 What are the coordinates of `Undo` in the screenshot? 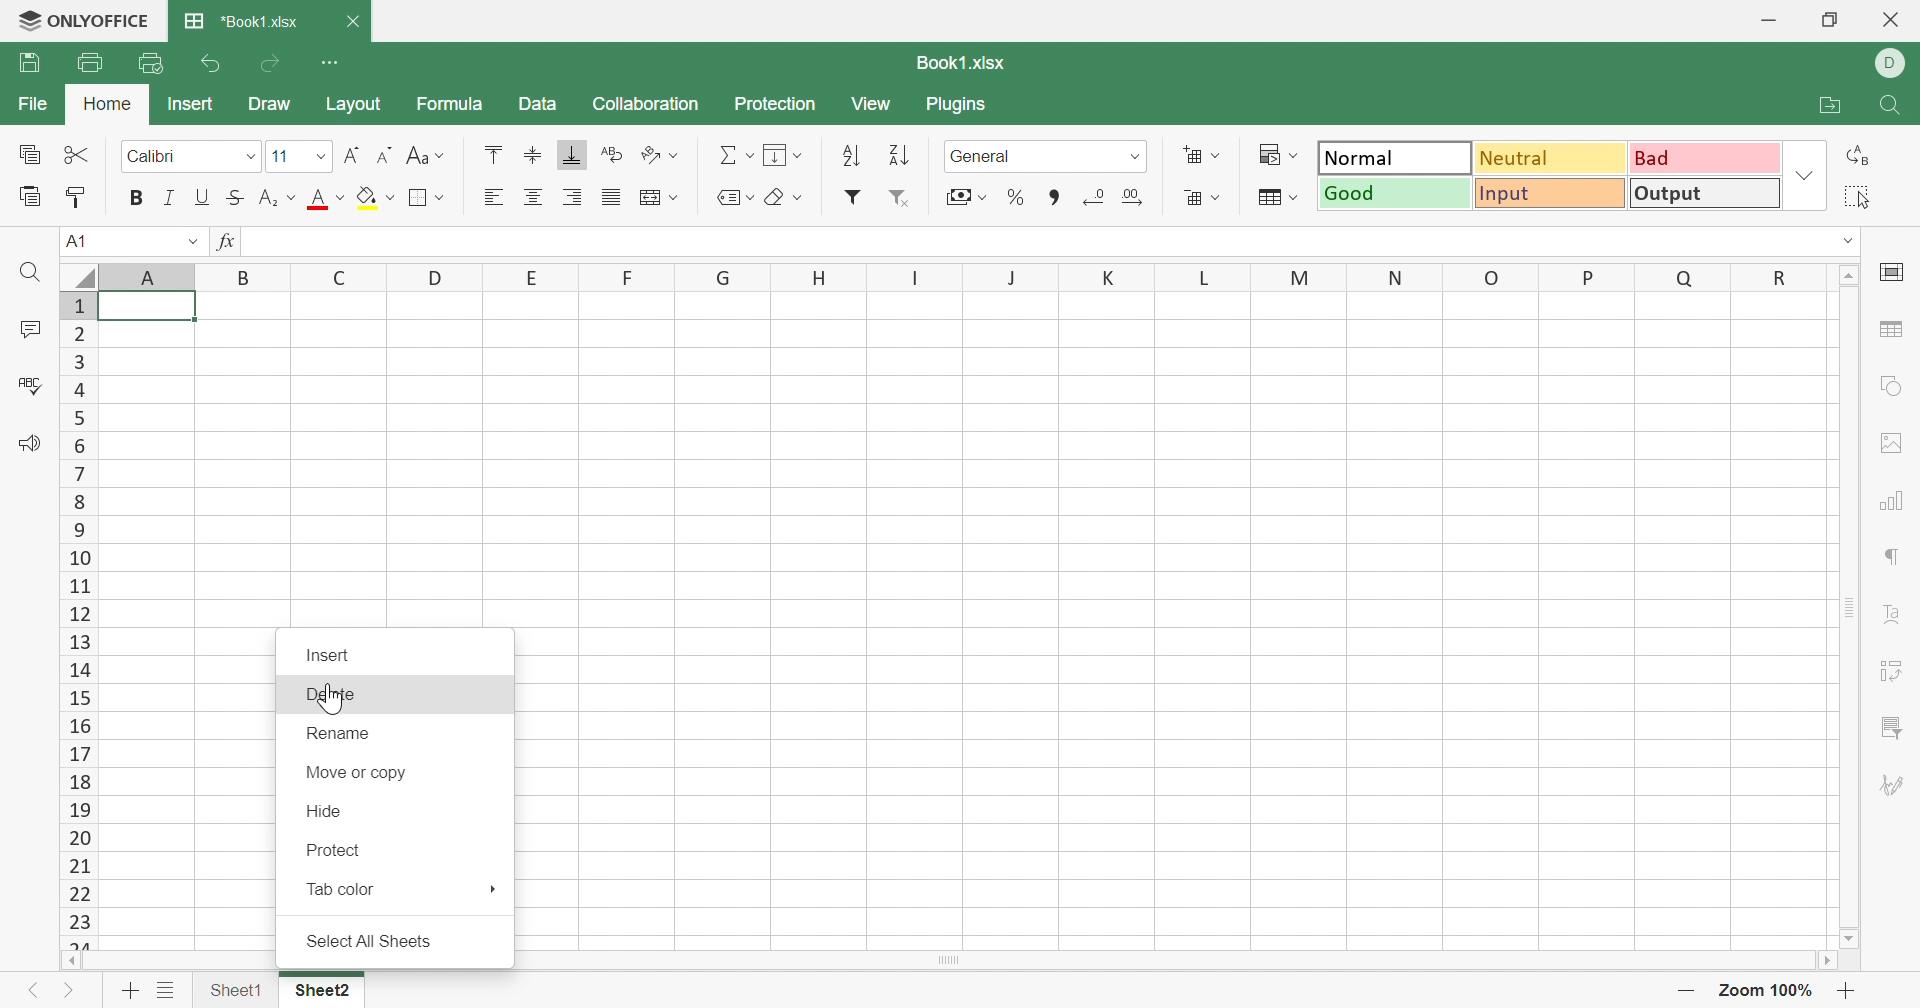 It's located at (215, 64).